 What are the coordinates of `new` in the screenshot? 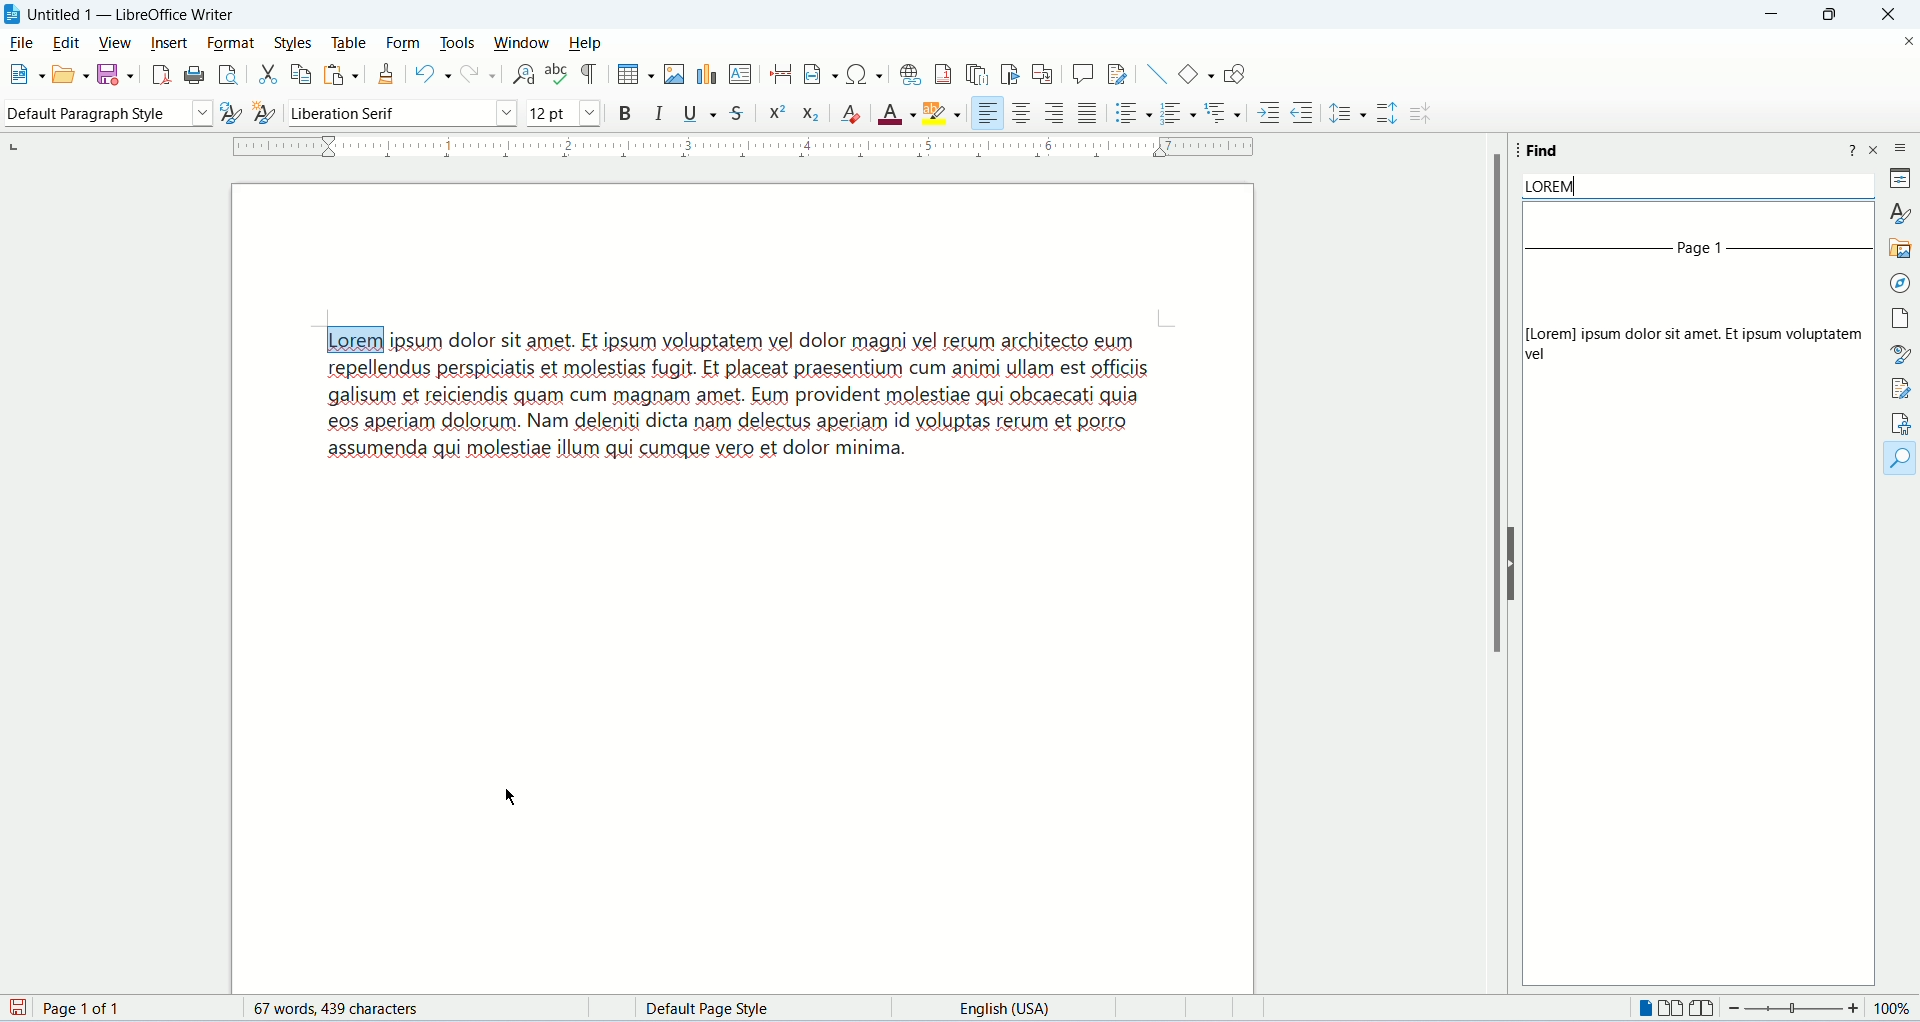 It's located at (15, 74).